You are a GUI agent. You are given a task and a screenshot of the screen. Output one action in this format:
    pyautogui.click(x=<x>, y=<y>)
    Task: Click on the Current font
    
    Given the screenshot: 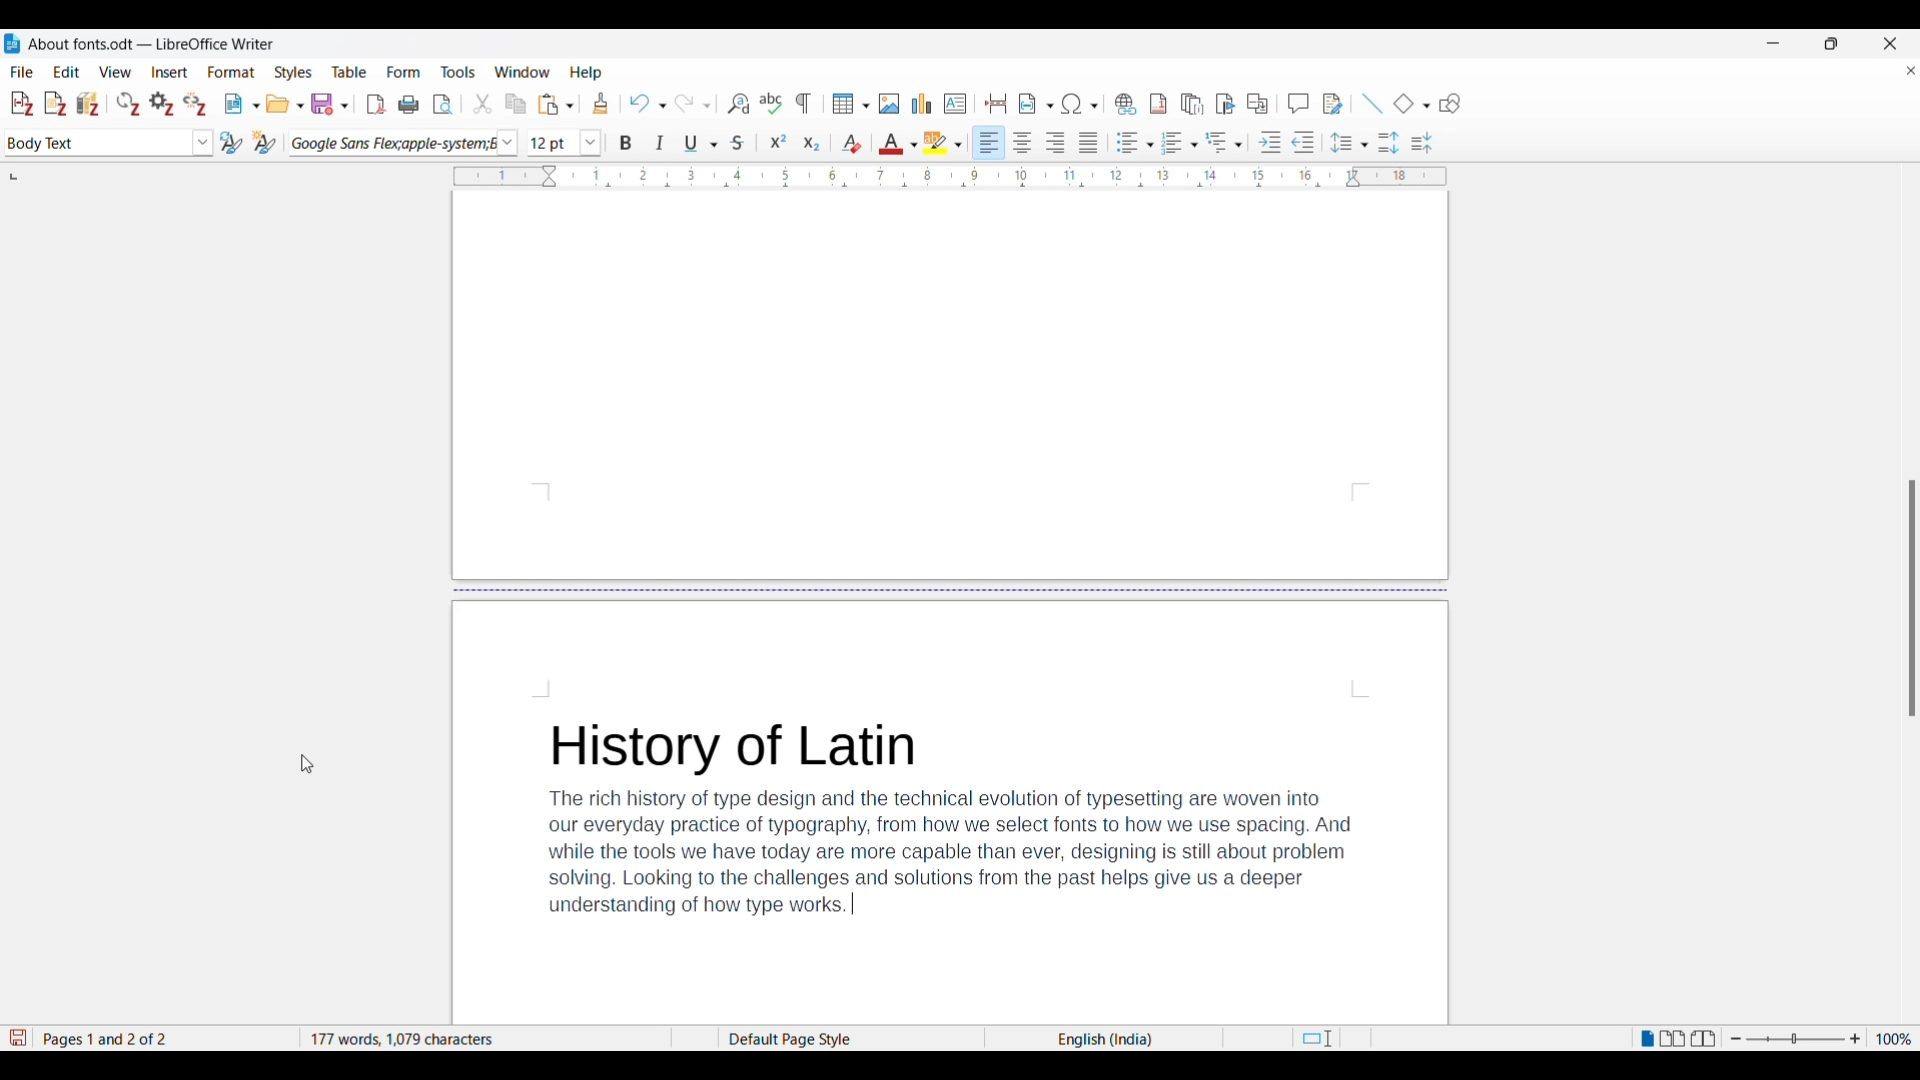 What is the action you would take?
    pyautogui.click(x=390, y=143)
    